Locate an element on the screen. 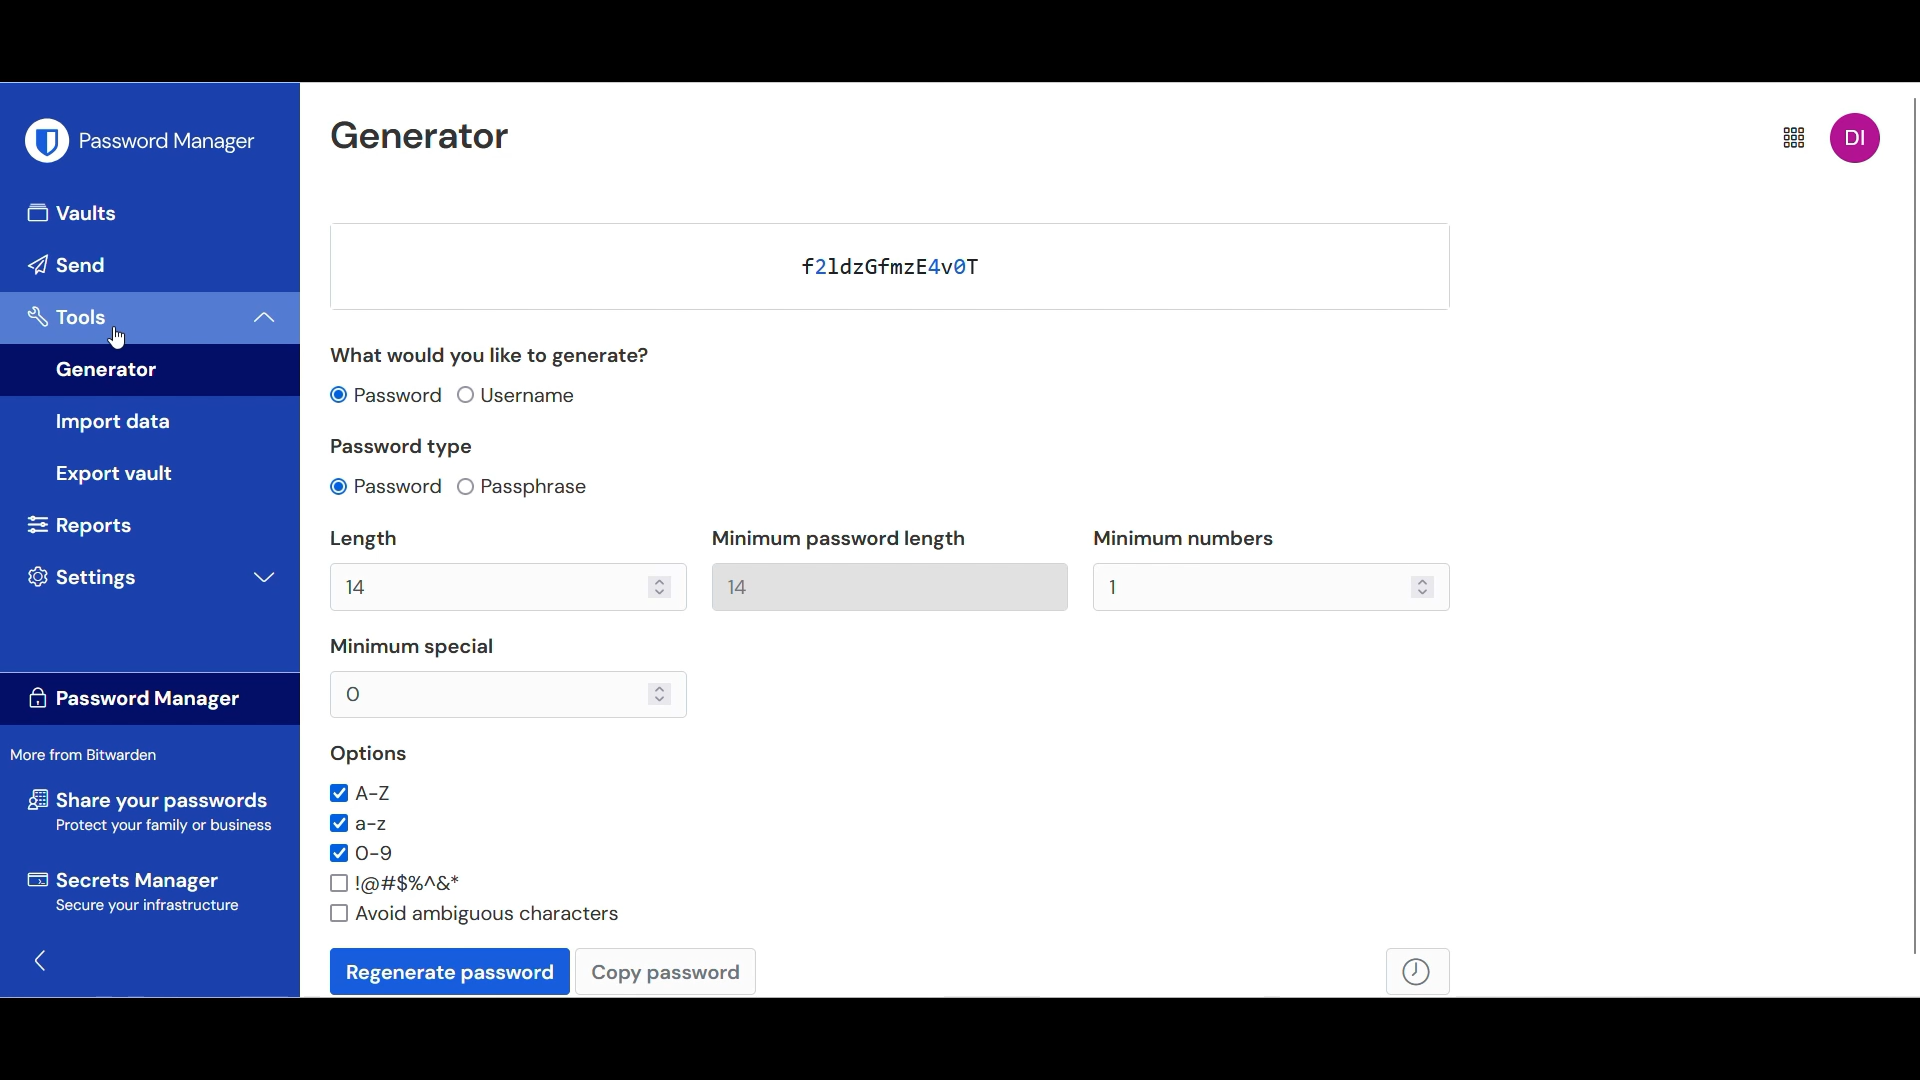 This screenshot has height=1080, width=1920. Password history is located at coordinates (1419, 972).